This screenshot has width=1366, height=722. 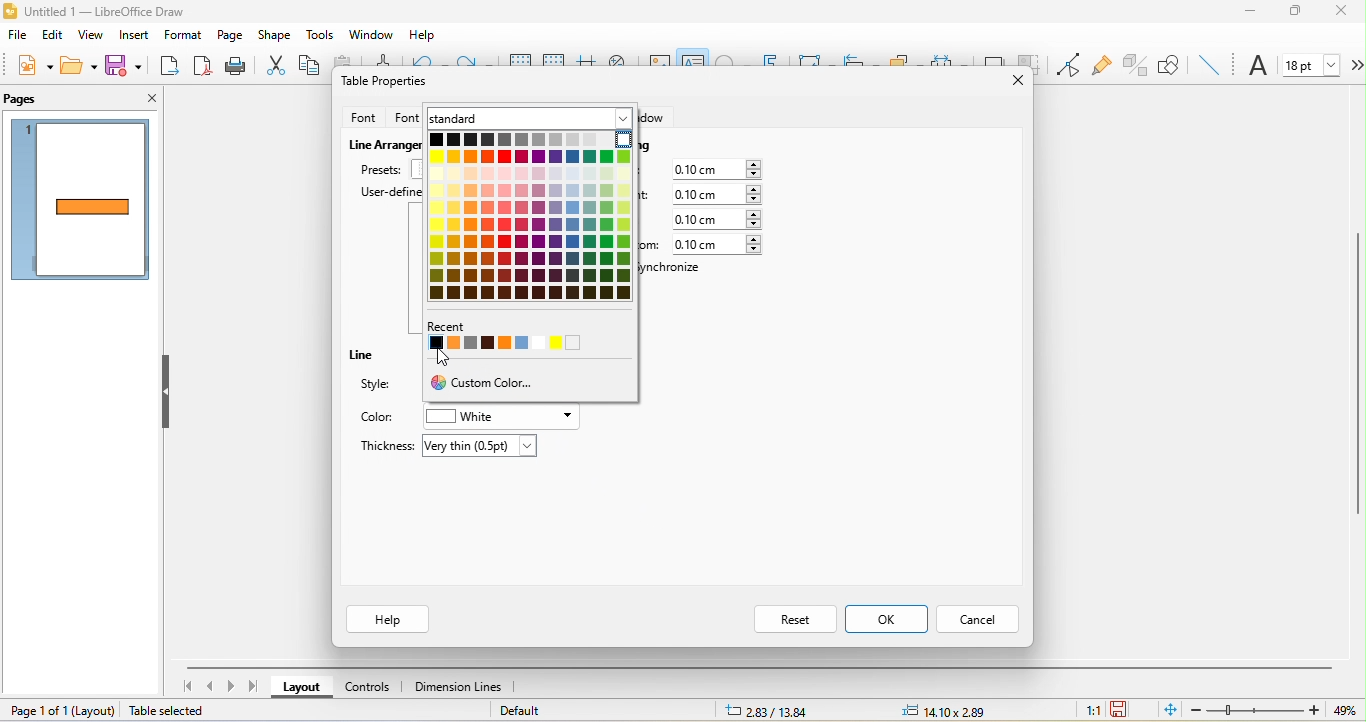 What do you see at coordinates (794, 621) in the screenshot?
I see `reset` at bounding box center [794, 621].